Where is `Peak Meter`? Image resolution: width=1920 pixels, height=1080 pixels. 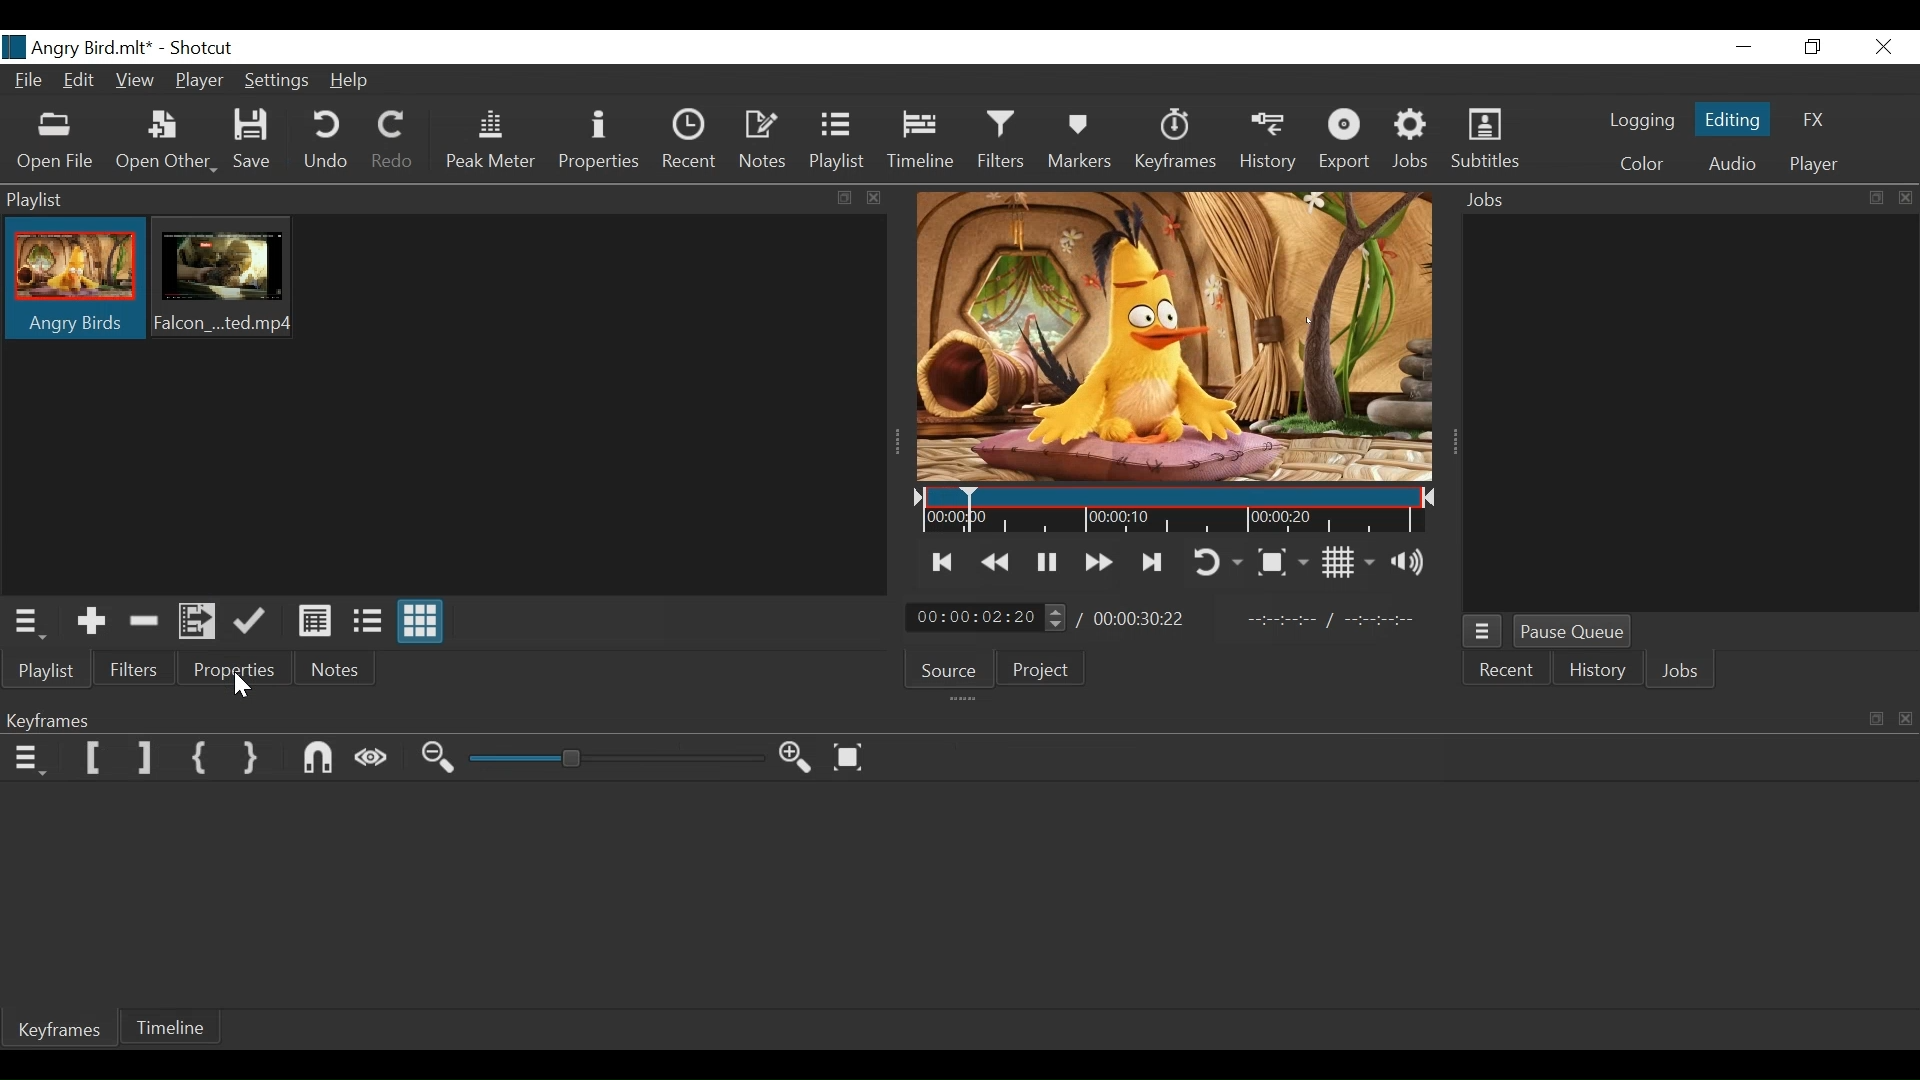 Peak Meter is located at coordinates (489, 143).